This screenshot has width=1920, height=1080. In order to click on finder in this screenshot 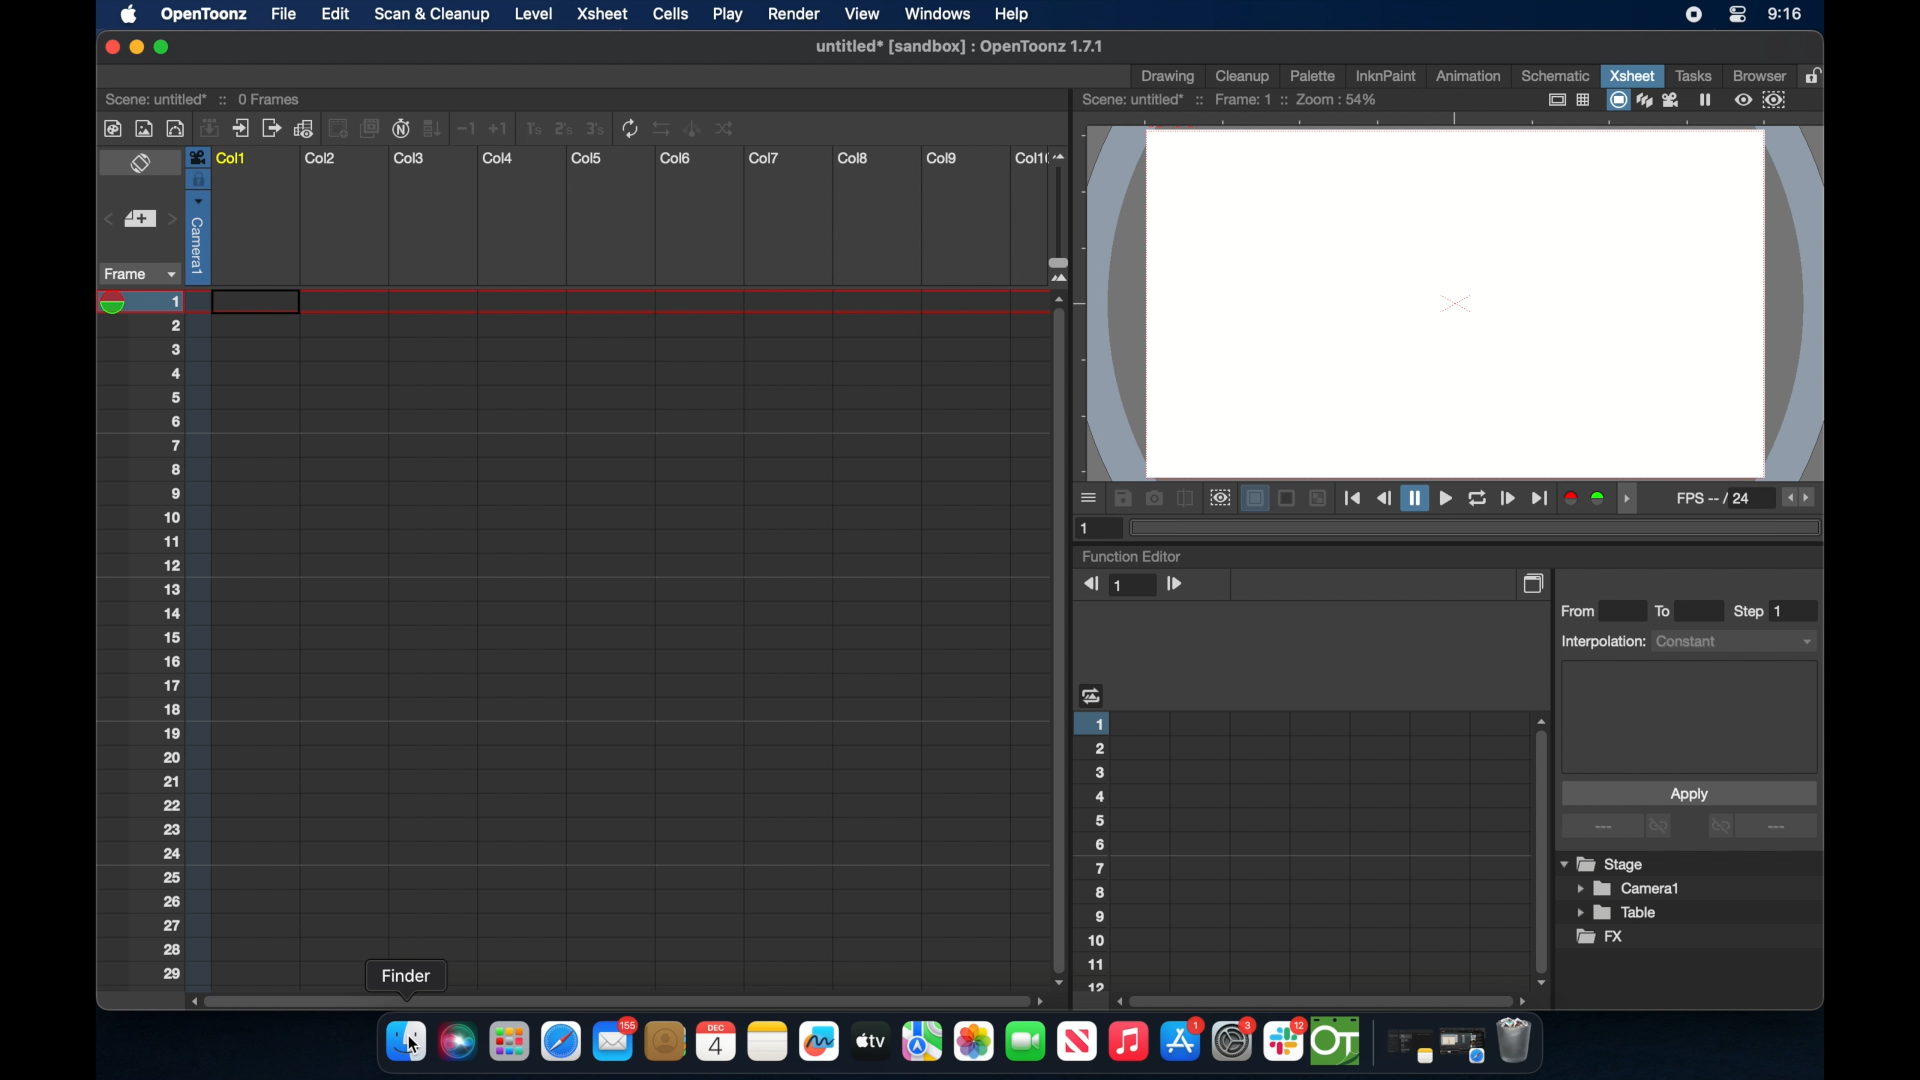, I will do `click(394, 1042)`.